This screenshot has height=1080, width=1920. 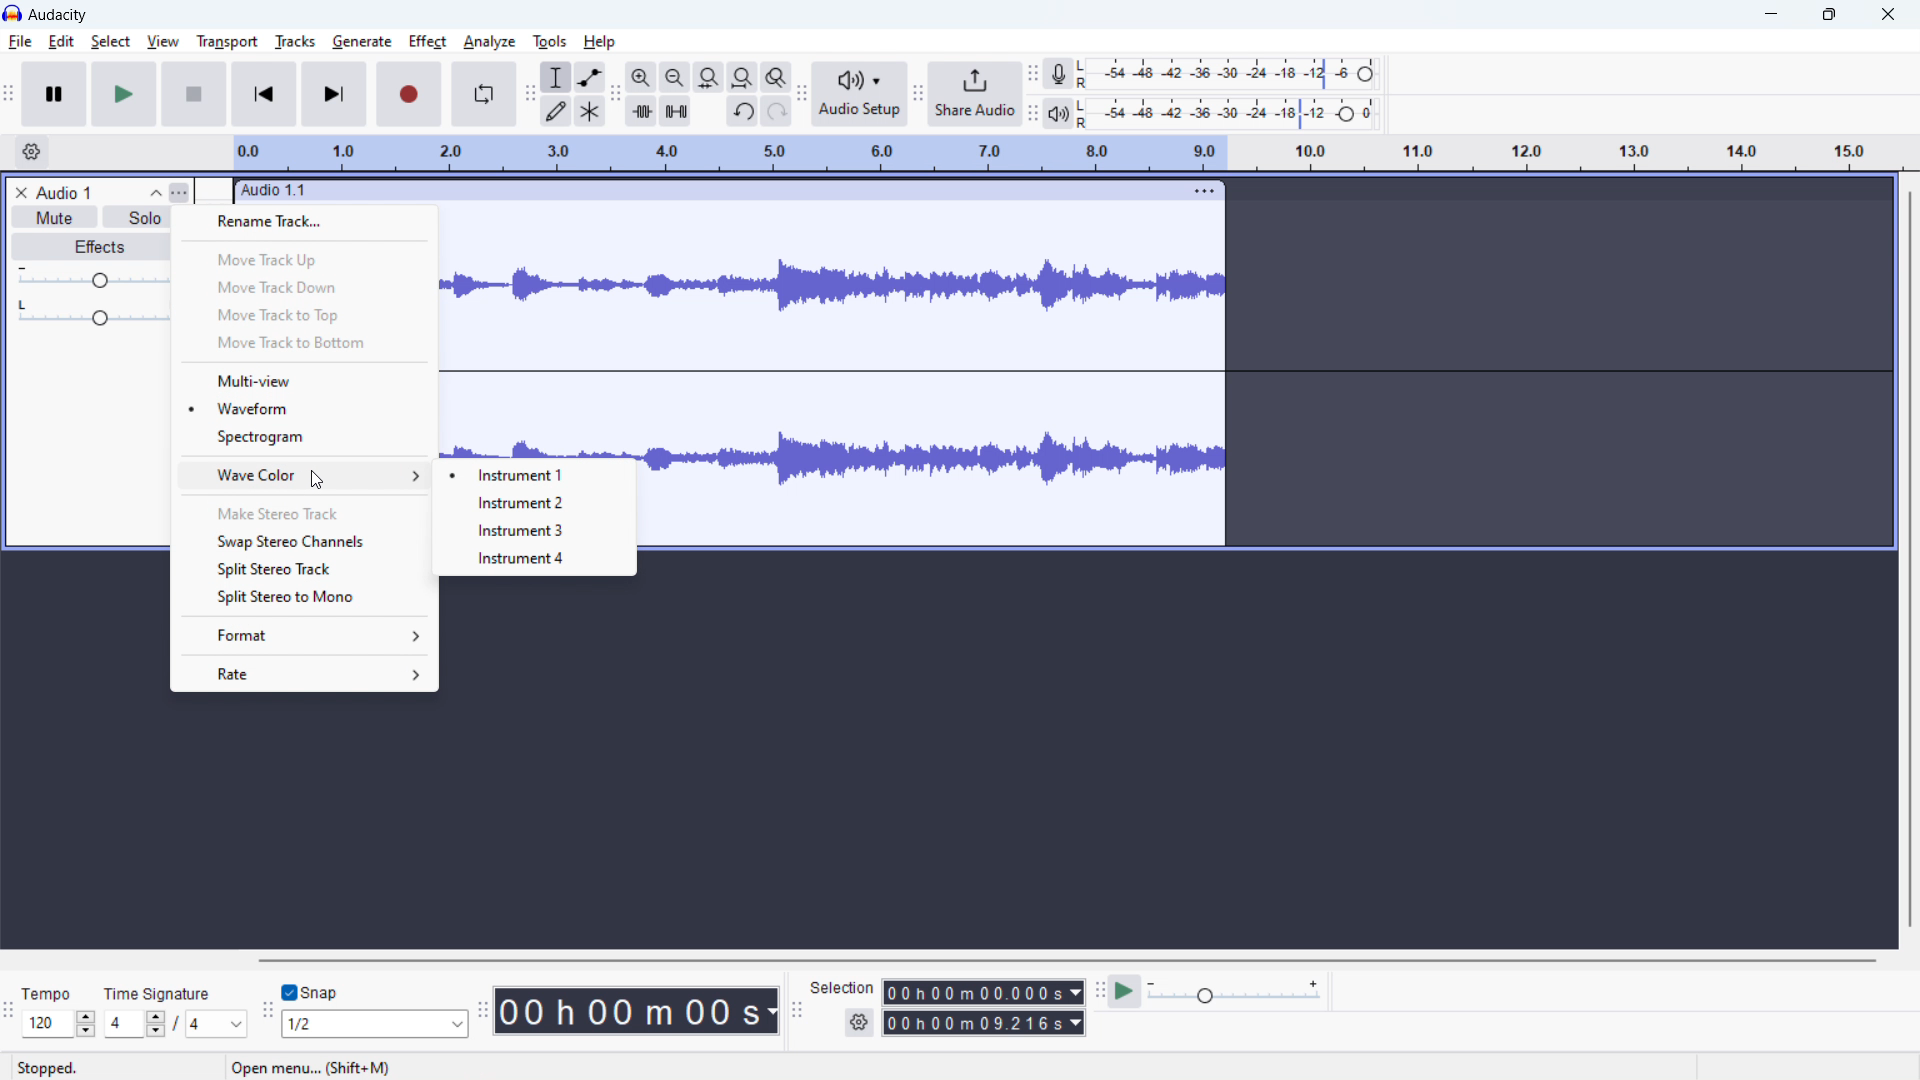 I want to click on select, so click(x=110, y=42).